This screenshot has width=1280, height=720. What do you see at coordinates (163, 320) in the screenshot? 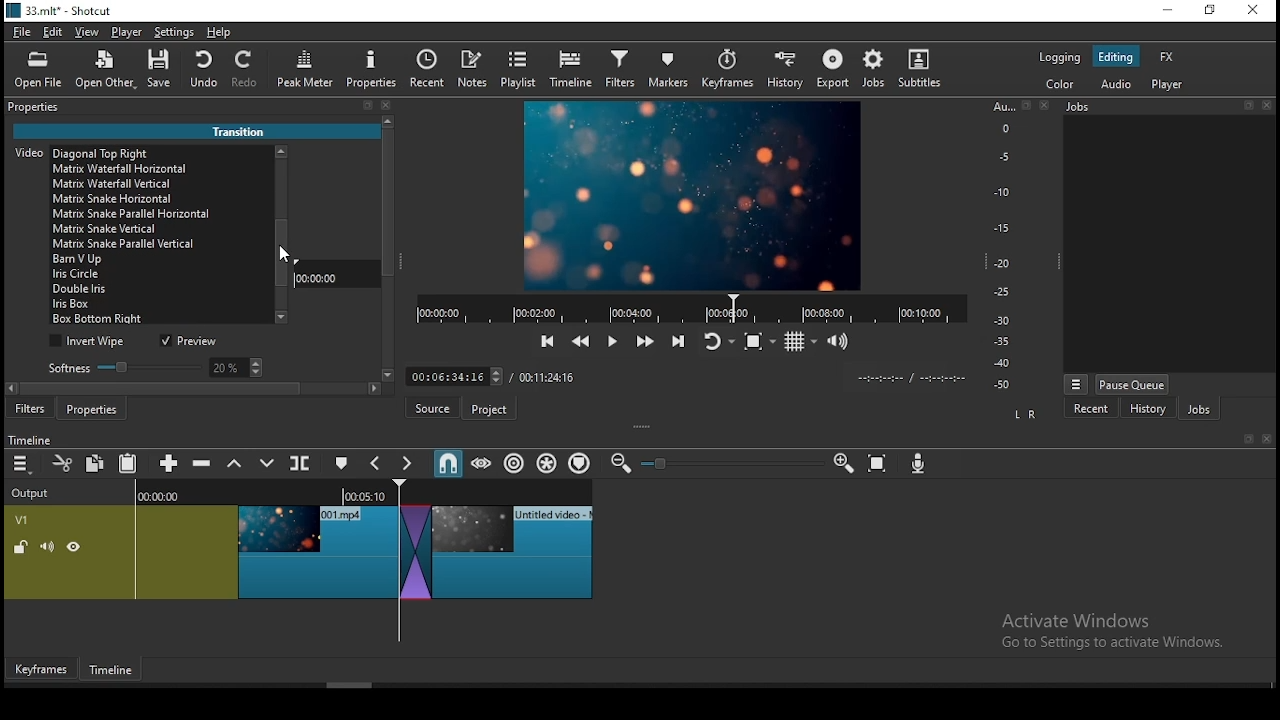
I see `transition option` at bounding box center [163, 320].